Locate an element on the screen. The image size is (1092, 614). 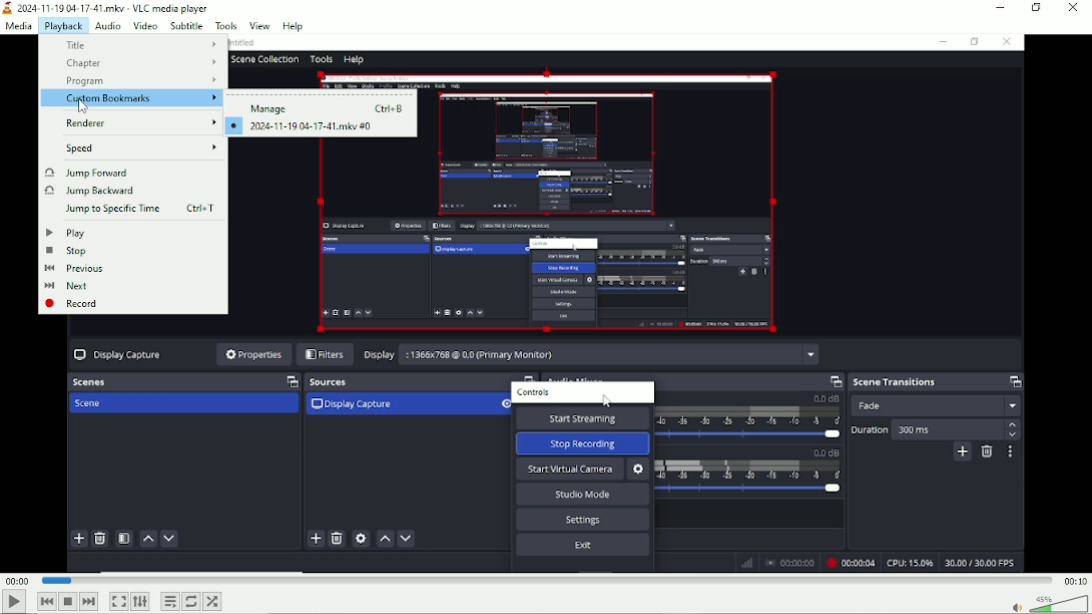
Volume is located at coordinates (1048, 604).